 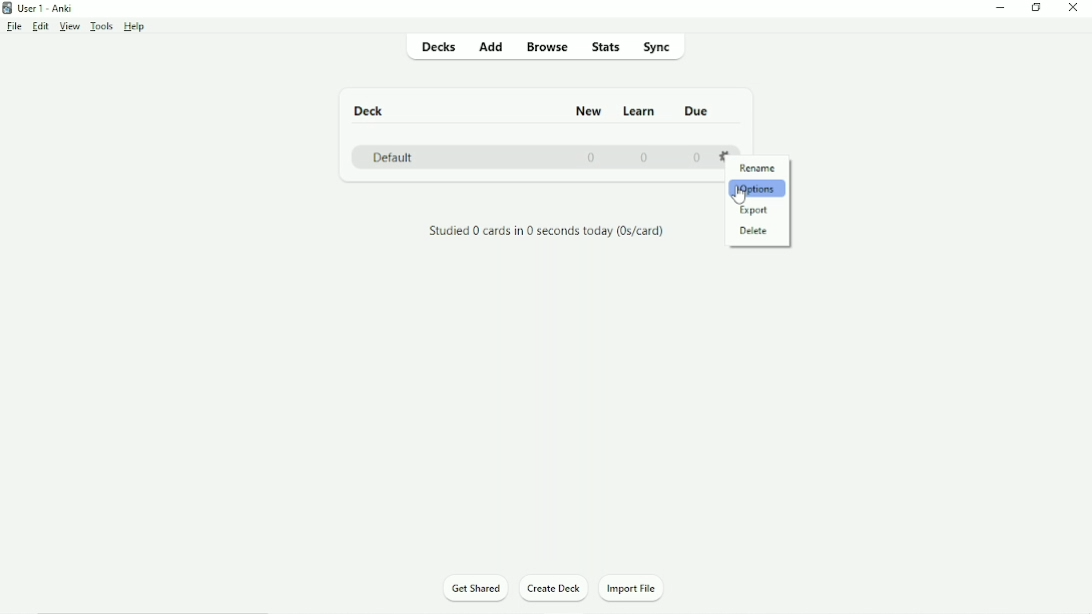 What do you see at coordinates (632, 589) in the screenshot?
I see `Import File` at bounding box center [632, 589].